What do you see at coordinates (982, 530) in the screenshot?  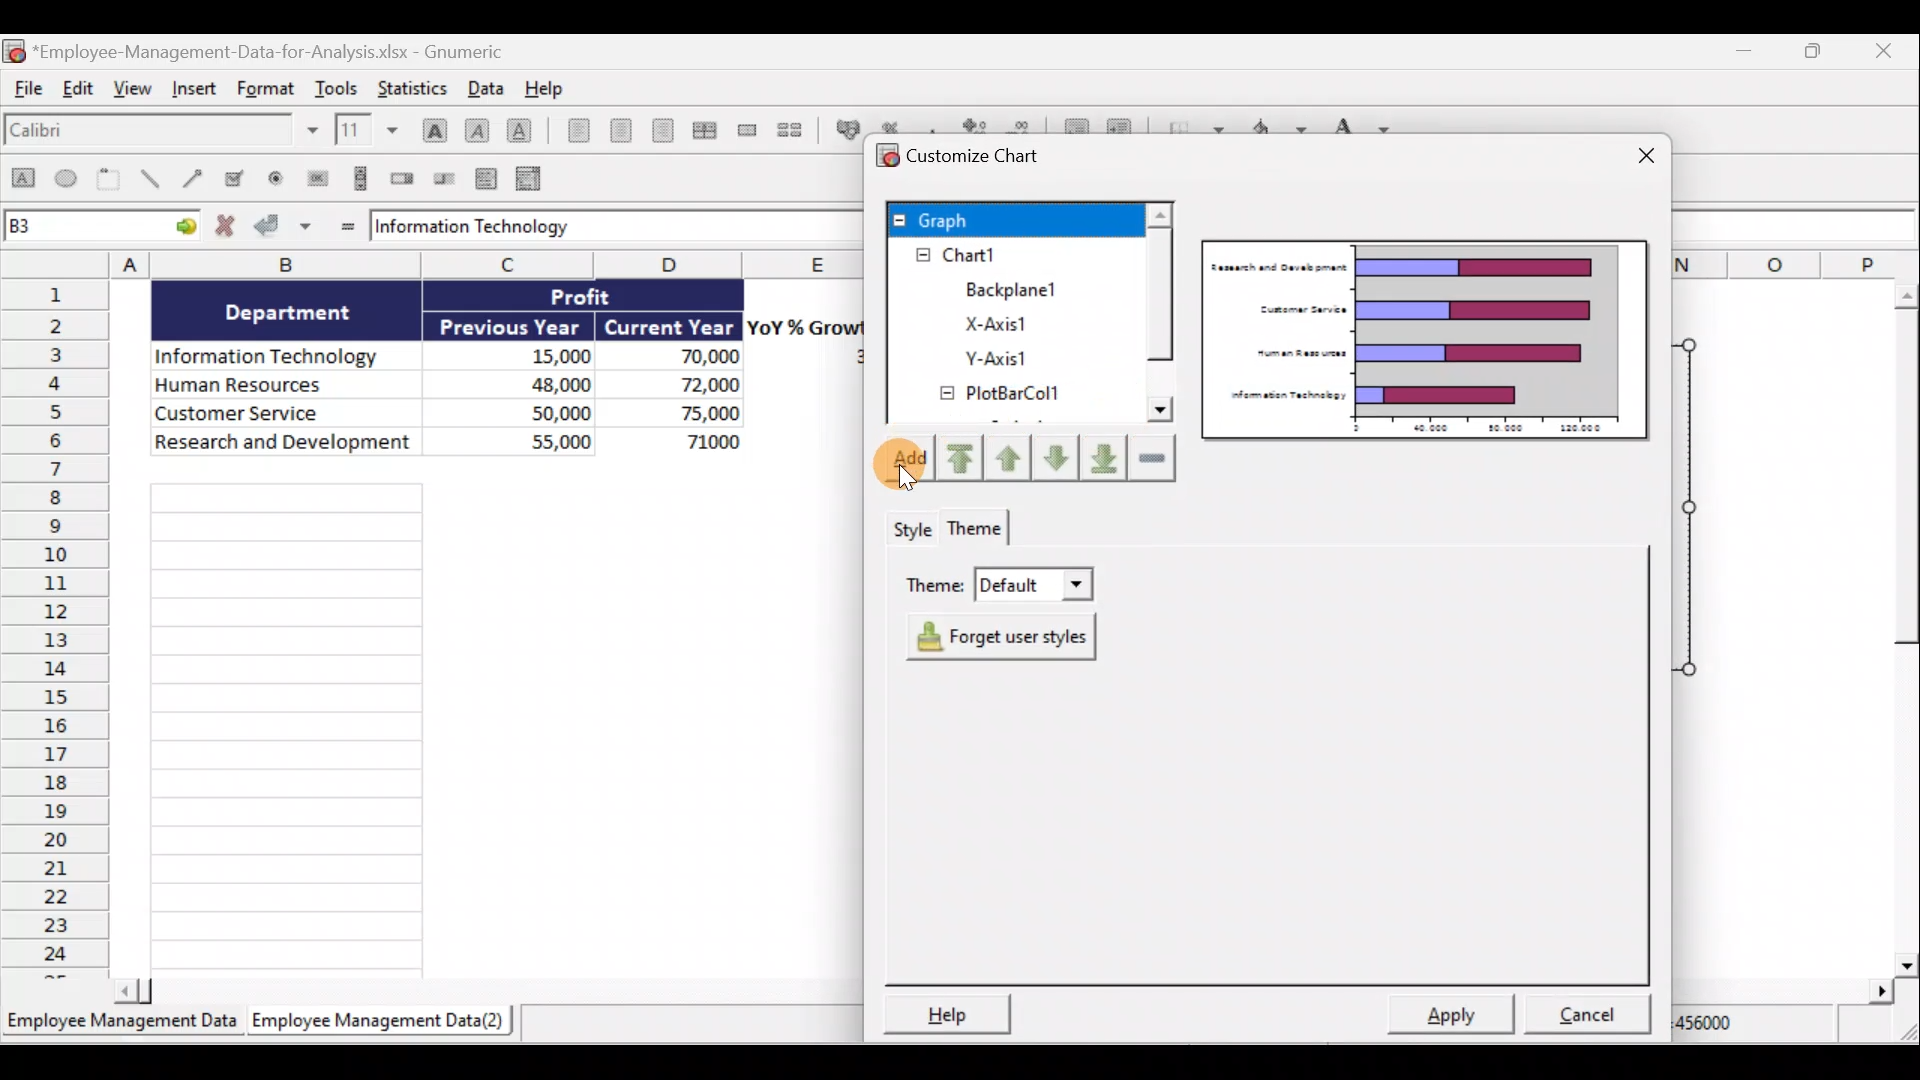 I see `Theme` at bounding box center [982, 530].